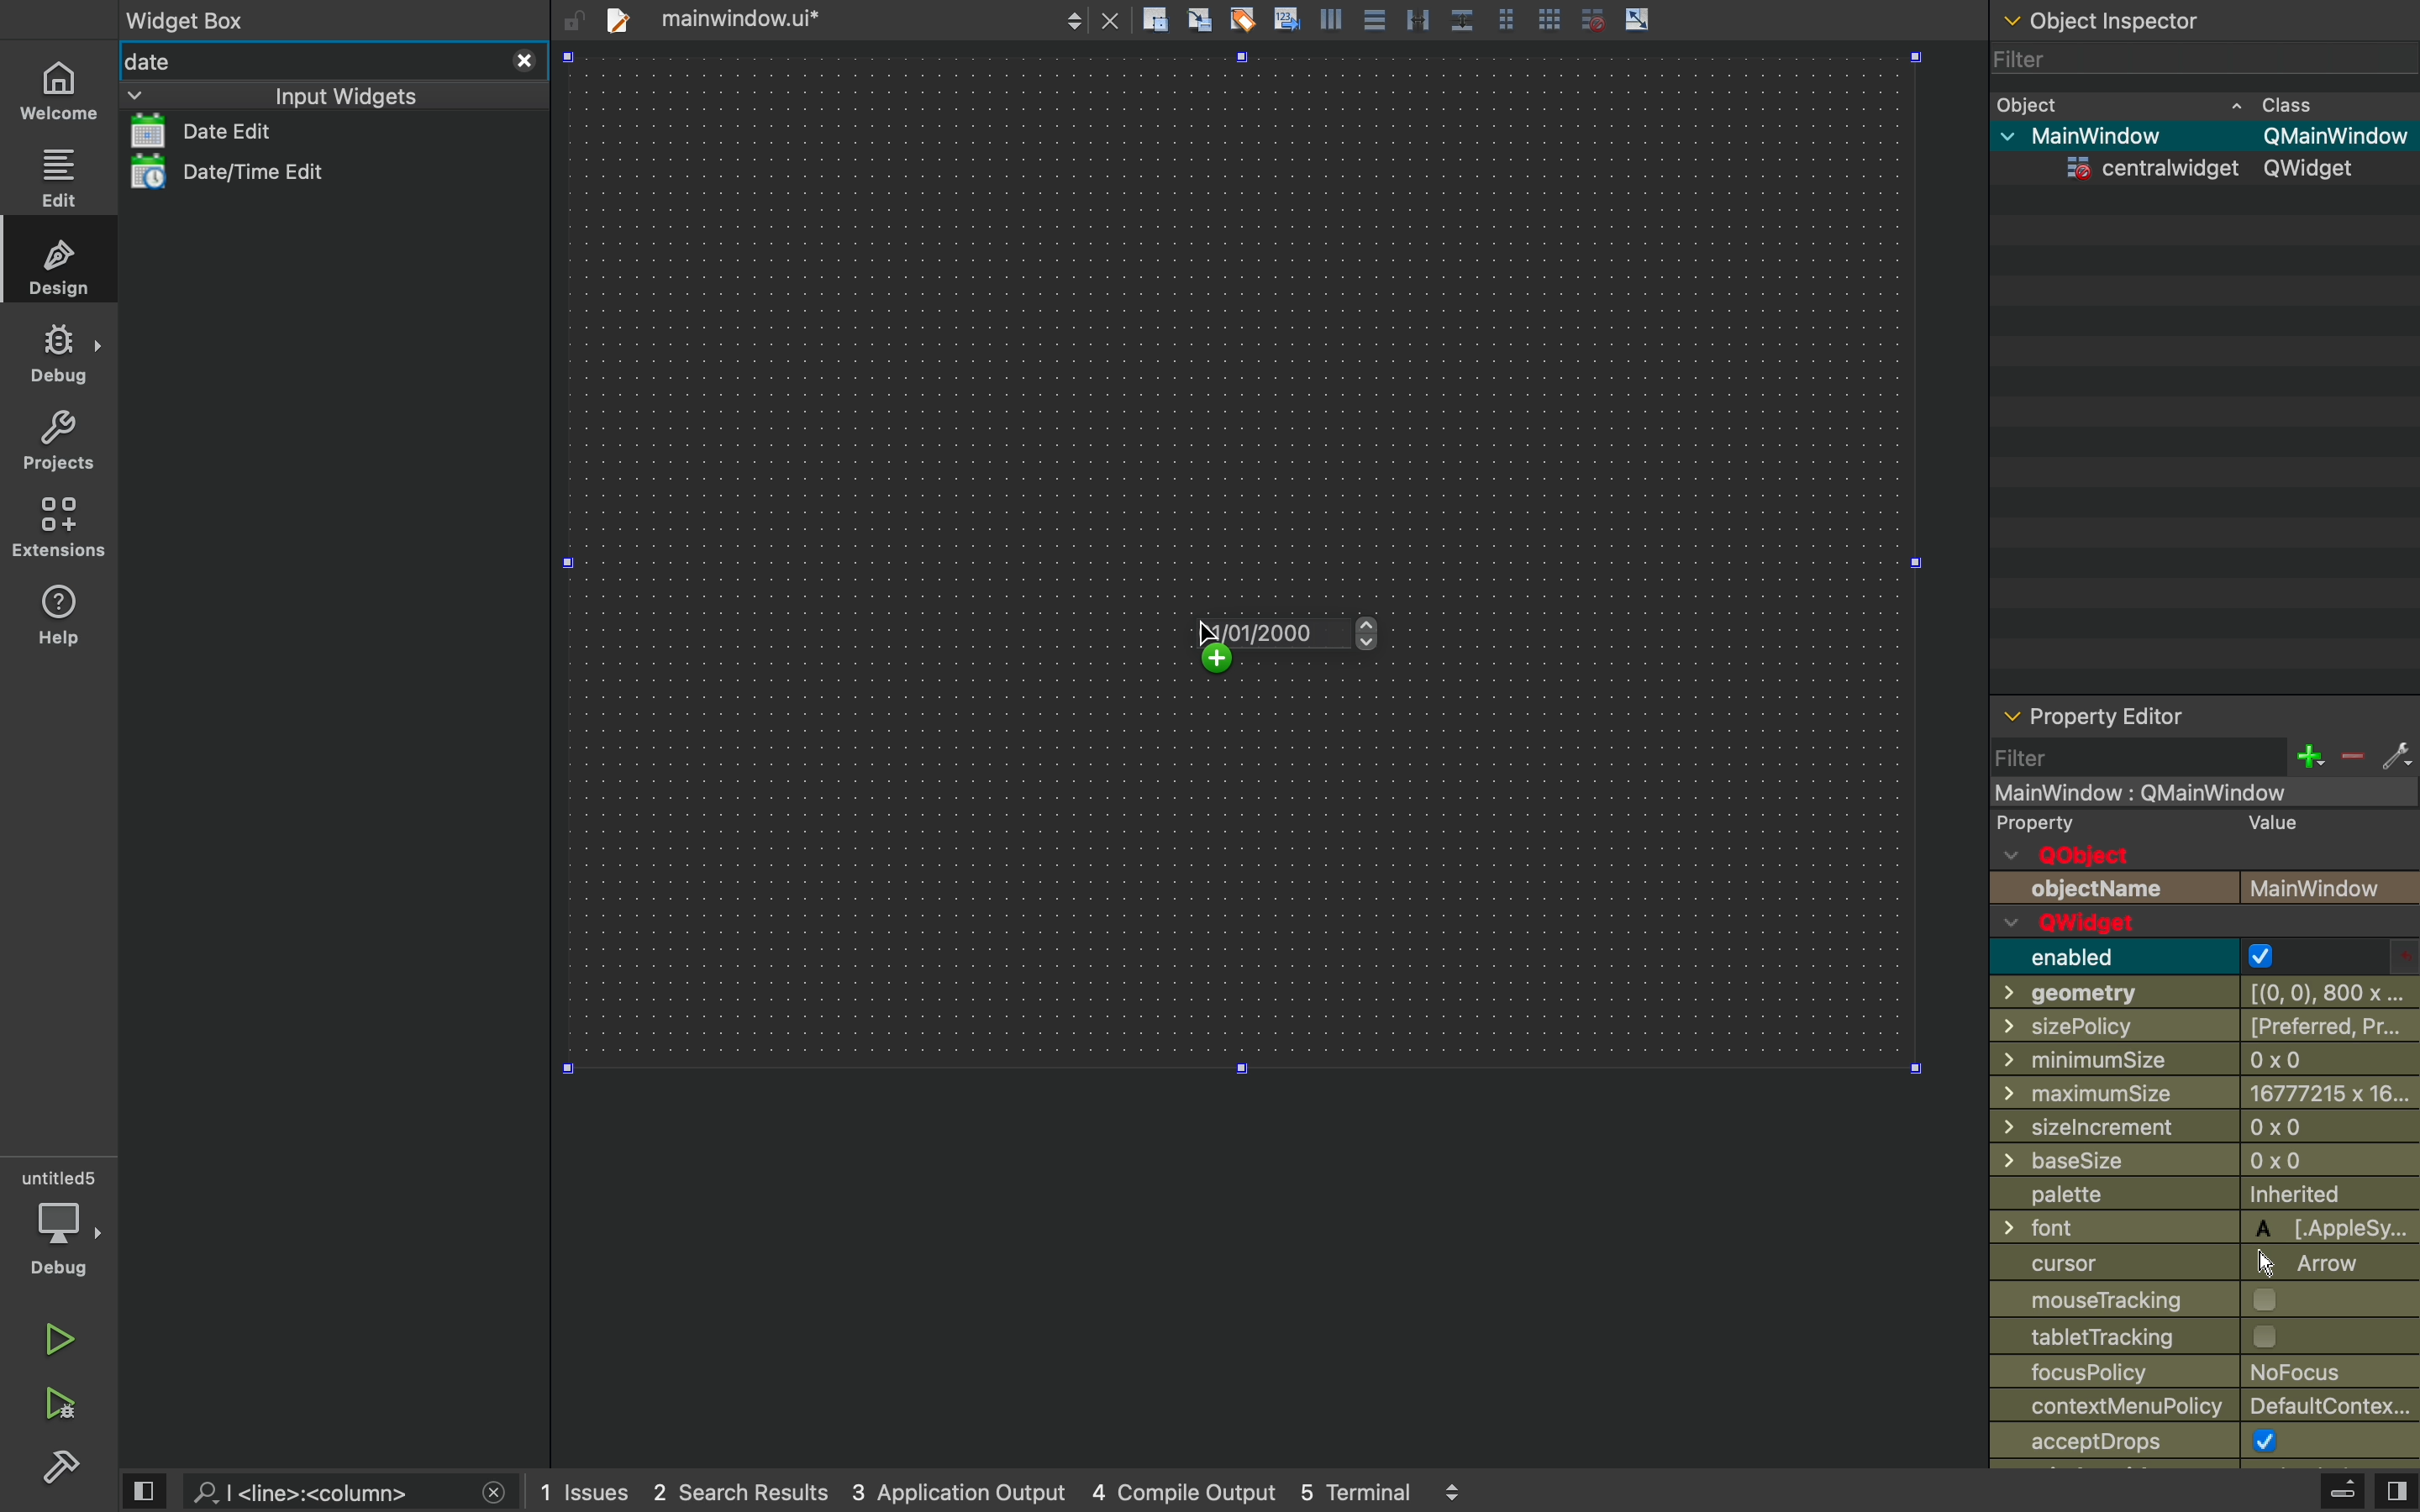 This screenshot has height=1512, width=2420. I want to click on settings, so click(2396, 754).